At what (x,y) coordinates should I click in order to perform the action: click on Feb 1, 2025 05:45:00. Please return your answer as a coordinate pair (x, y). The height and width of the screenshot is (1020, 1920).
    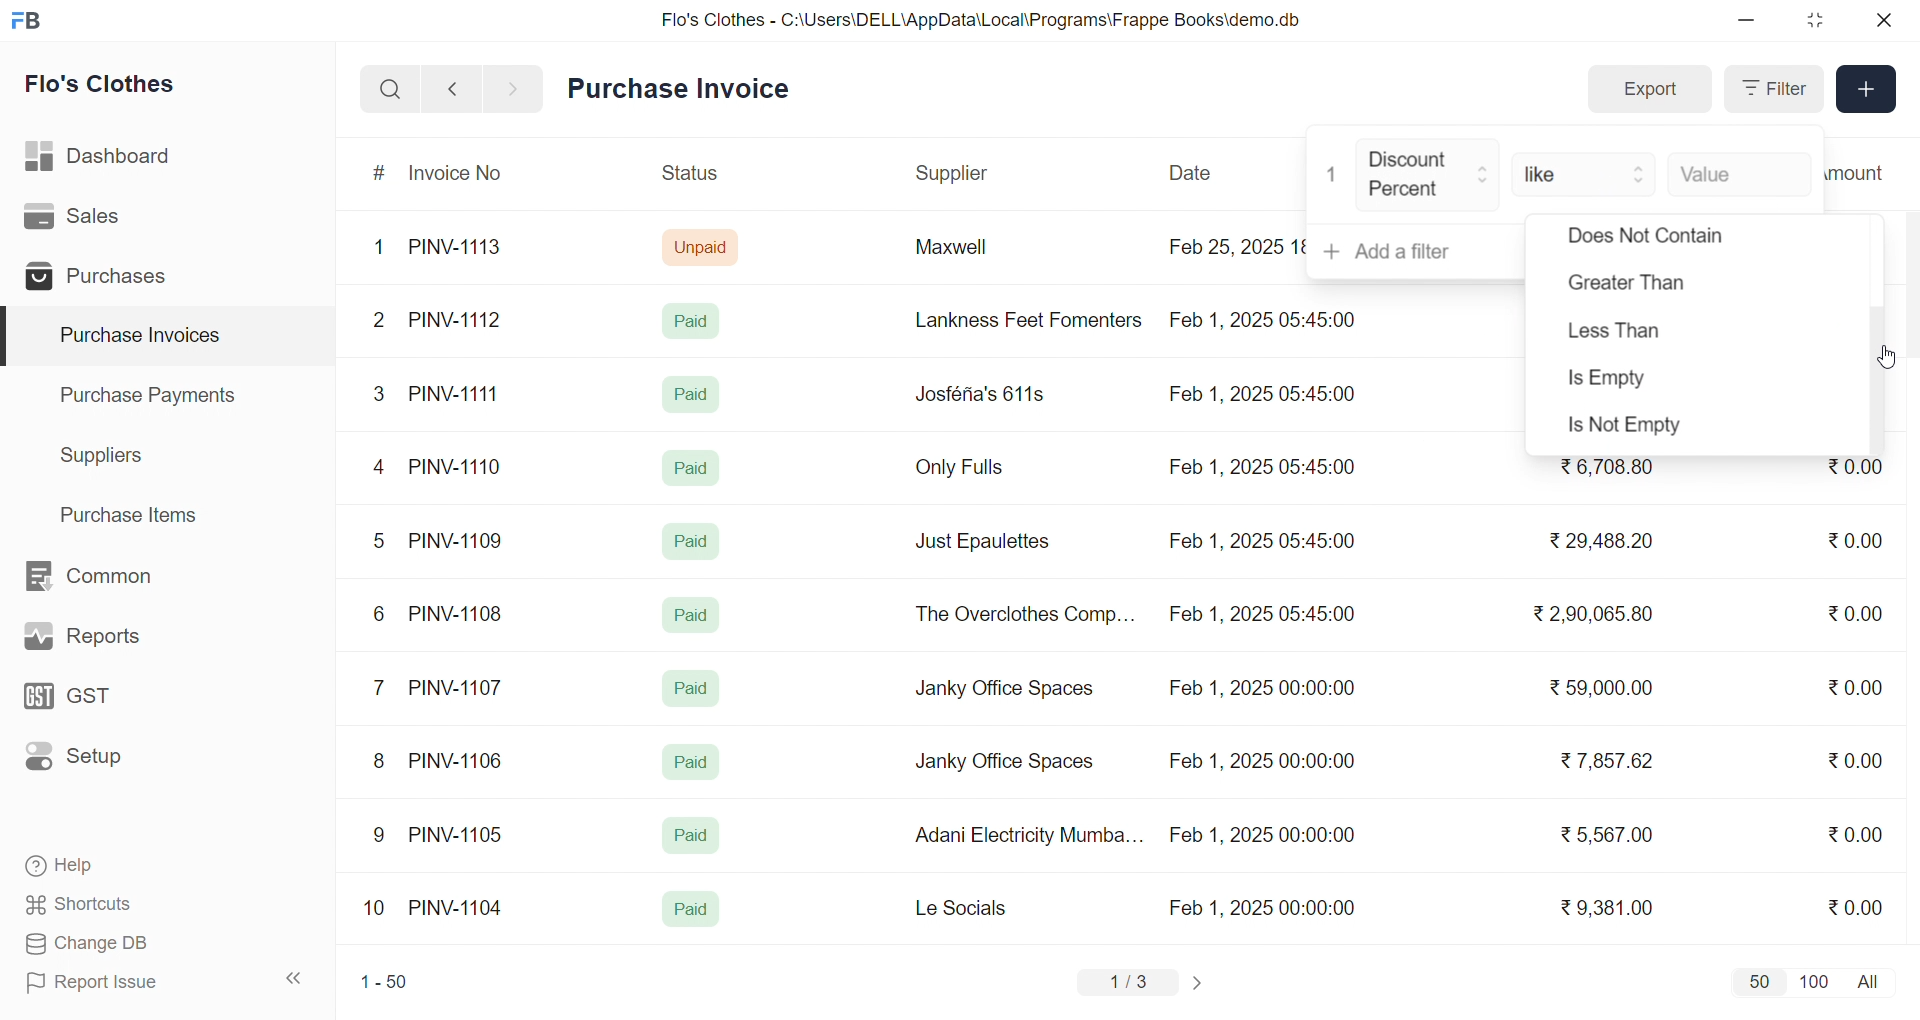
    Looking at the image, I should click on (1265, 468).